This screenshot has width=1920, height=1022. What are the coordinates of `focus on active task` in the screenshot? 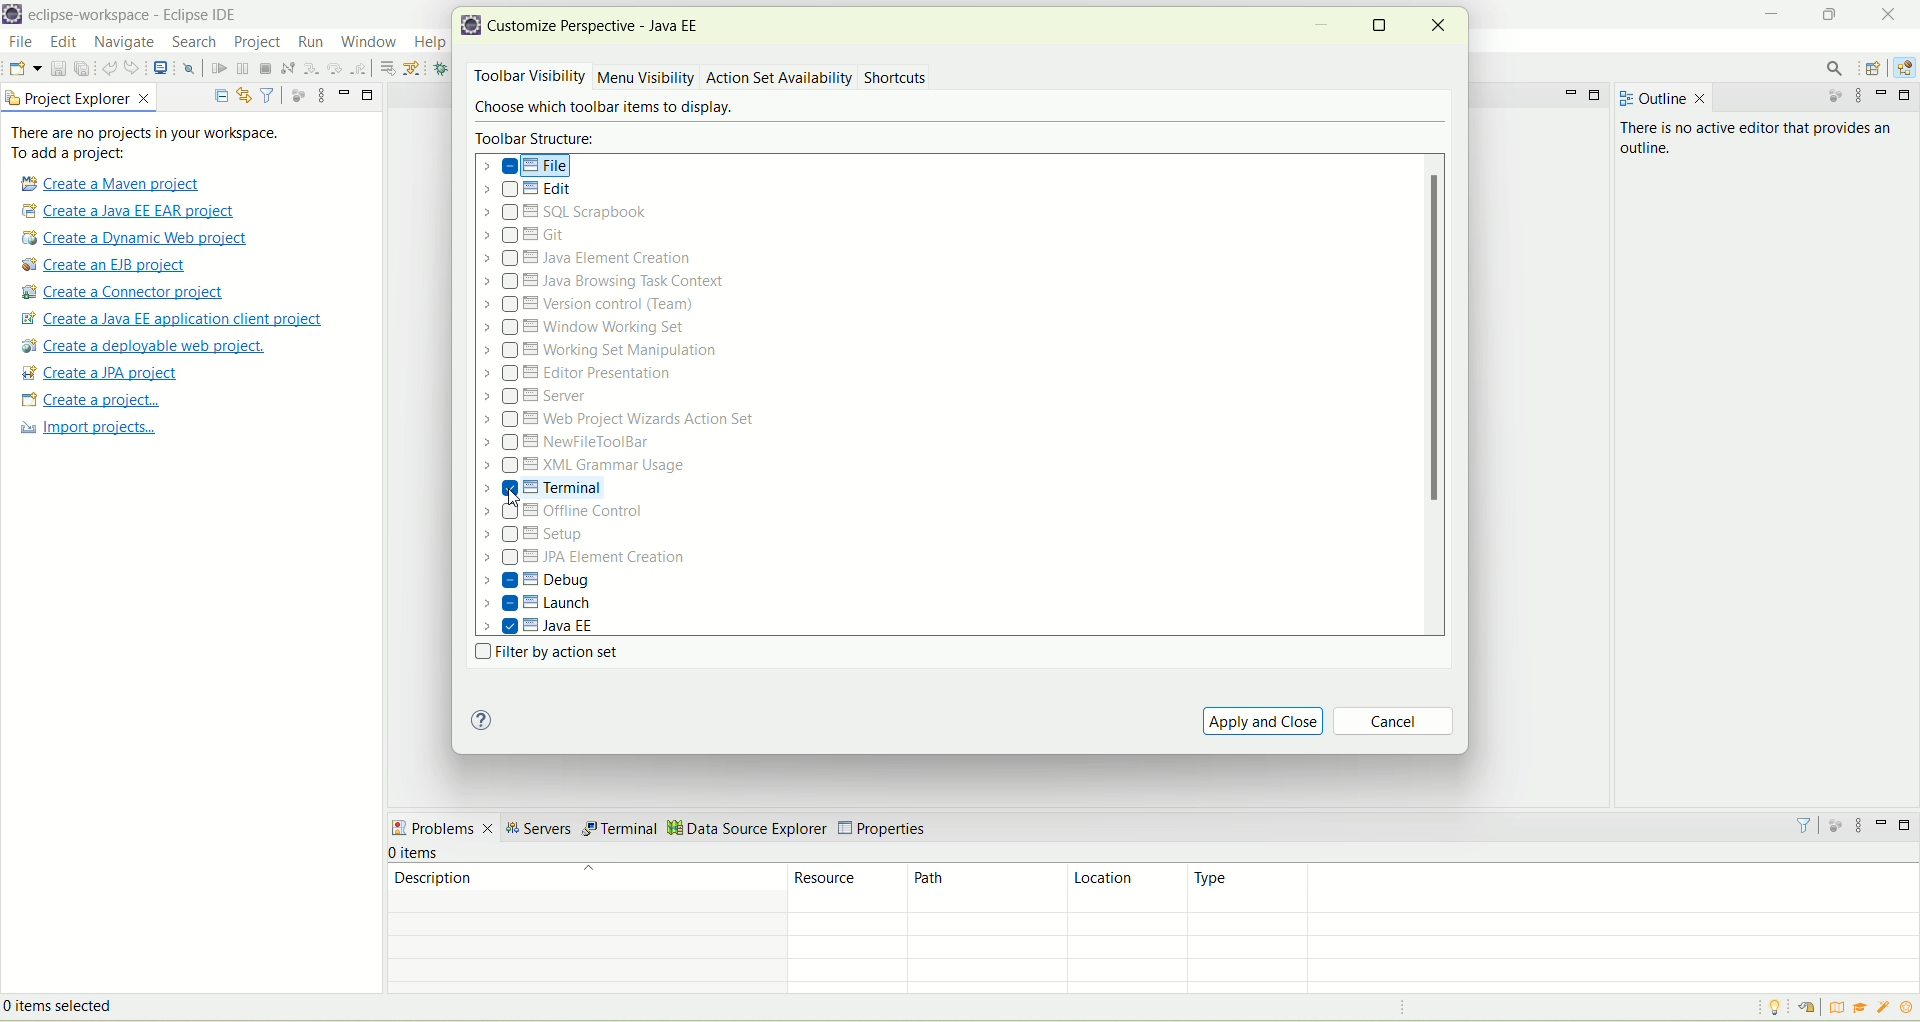 It's located at (1833, 100).